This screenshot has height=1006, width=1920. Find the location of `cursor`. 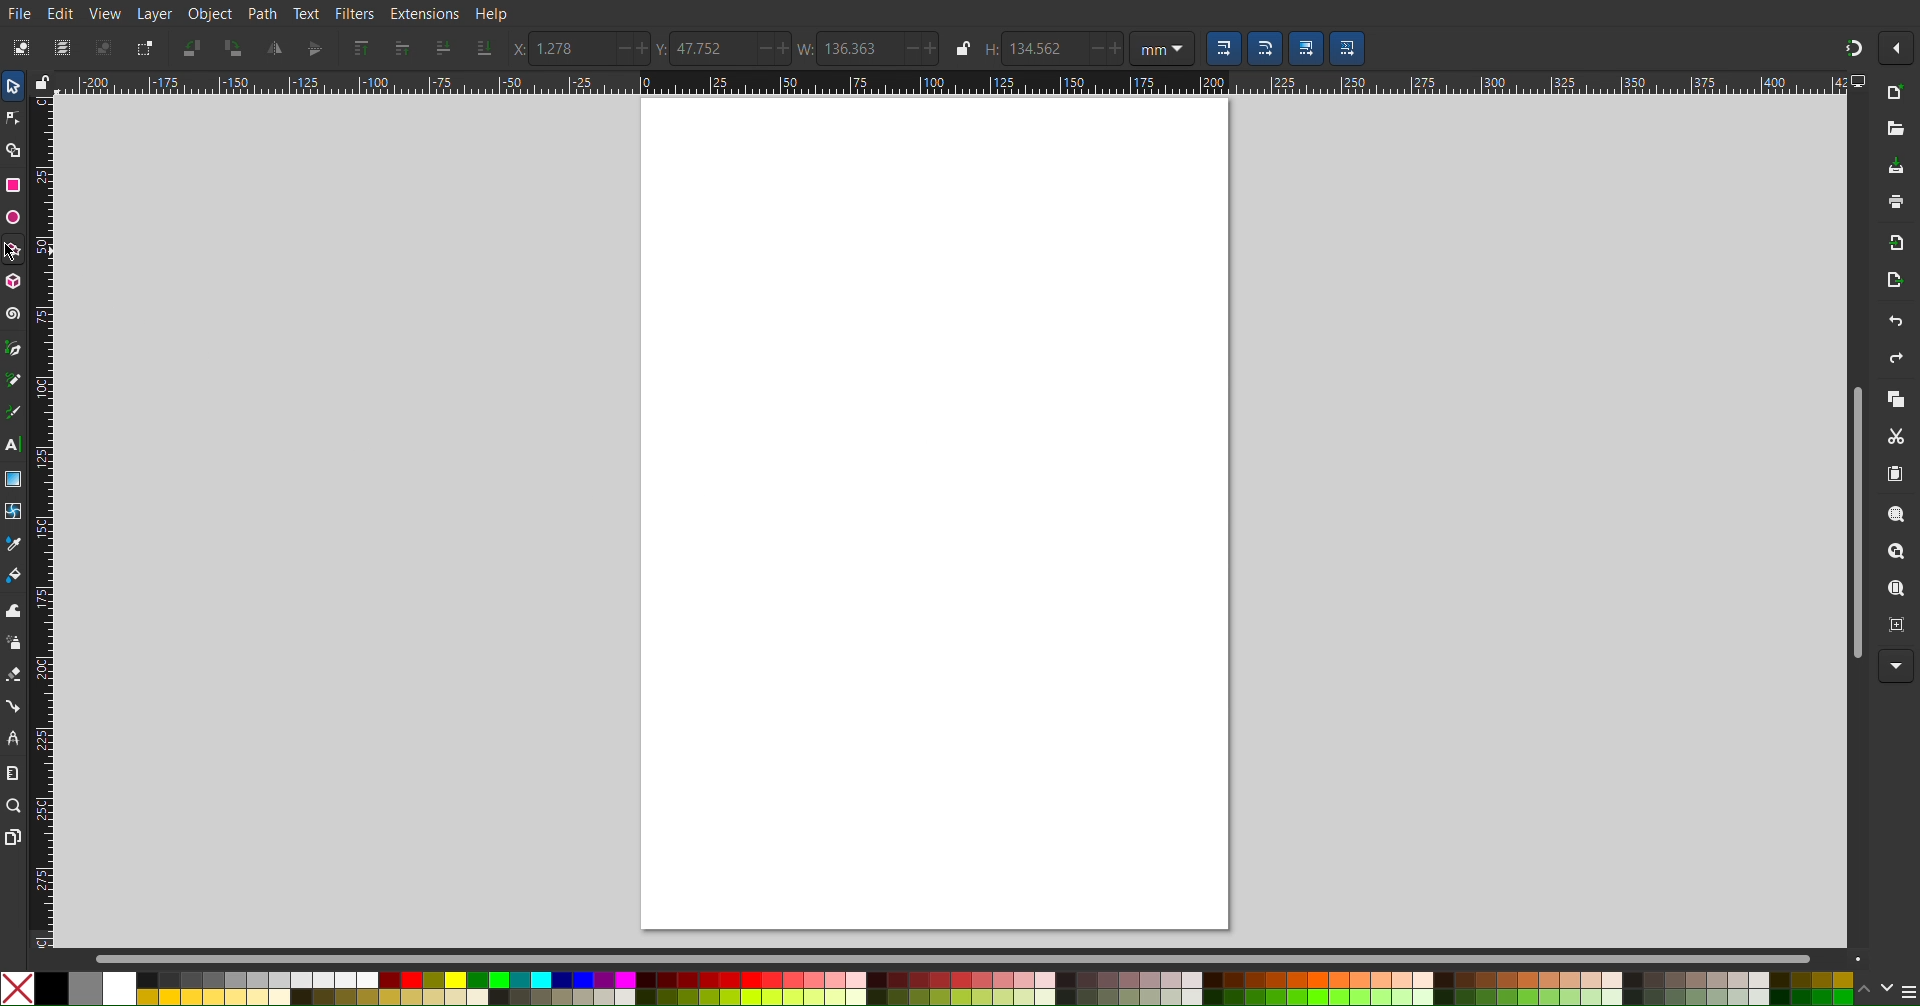

cursor is located at coordinates (25, 250).